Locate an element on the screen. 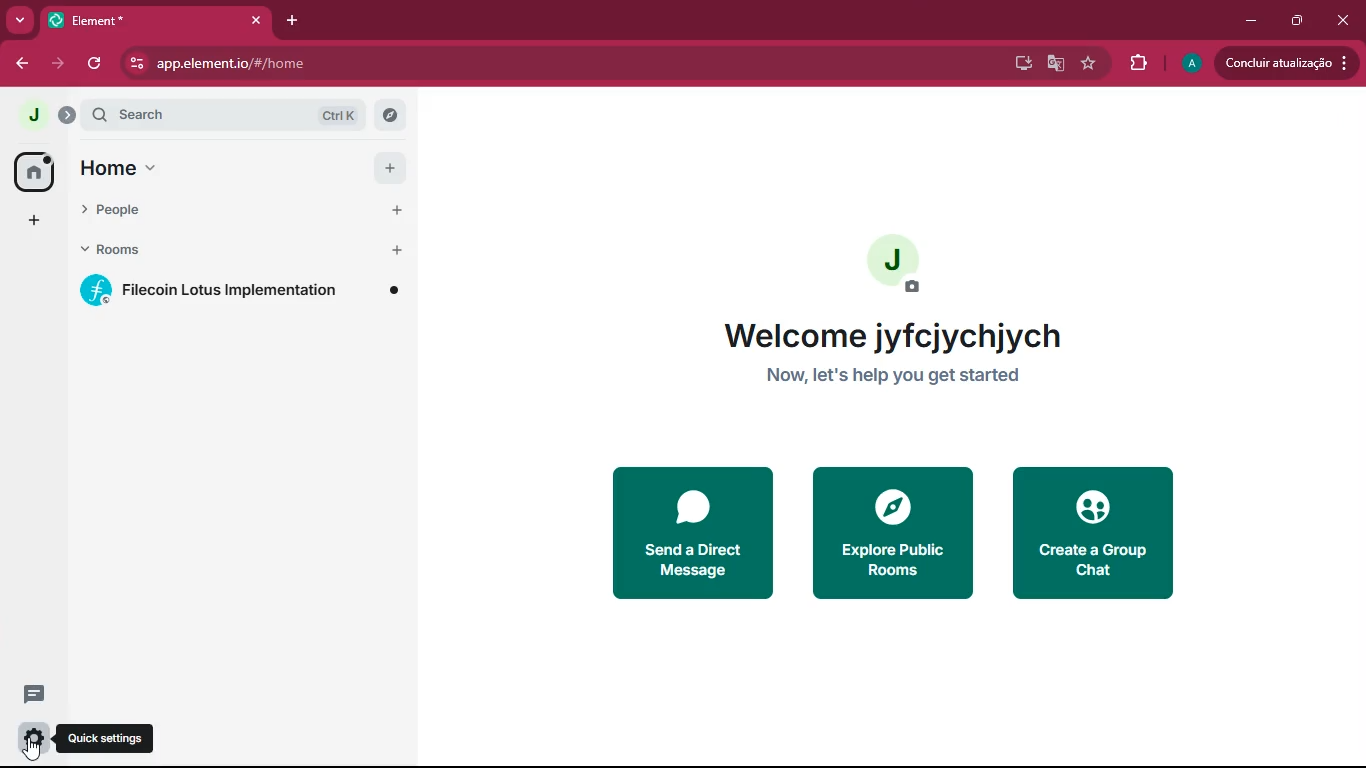 This screenshot has height=768, width=1366. add profile picture is located at coordinates (896, 267).